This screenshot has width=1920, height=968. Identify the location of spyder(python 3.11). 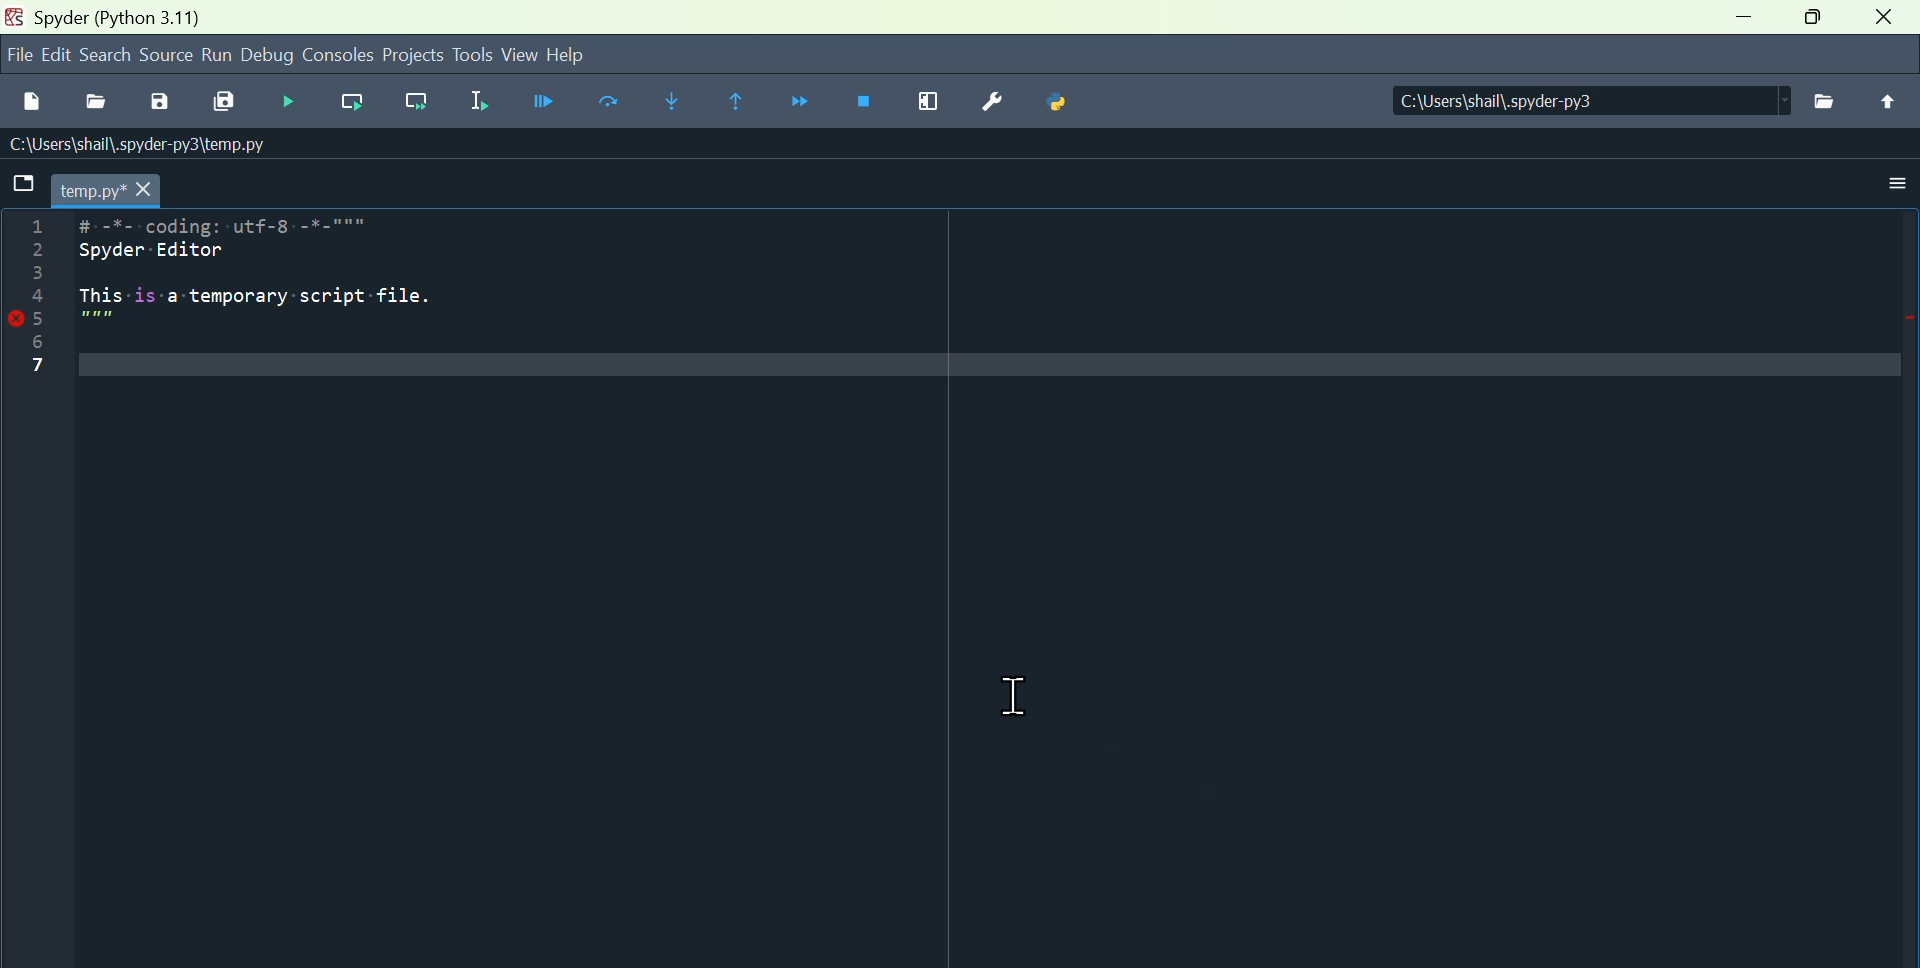
(136, 19).